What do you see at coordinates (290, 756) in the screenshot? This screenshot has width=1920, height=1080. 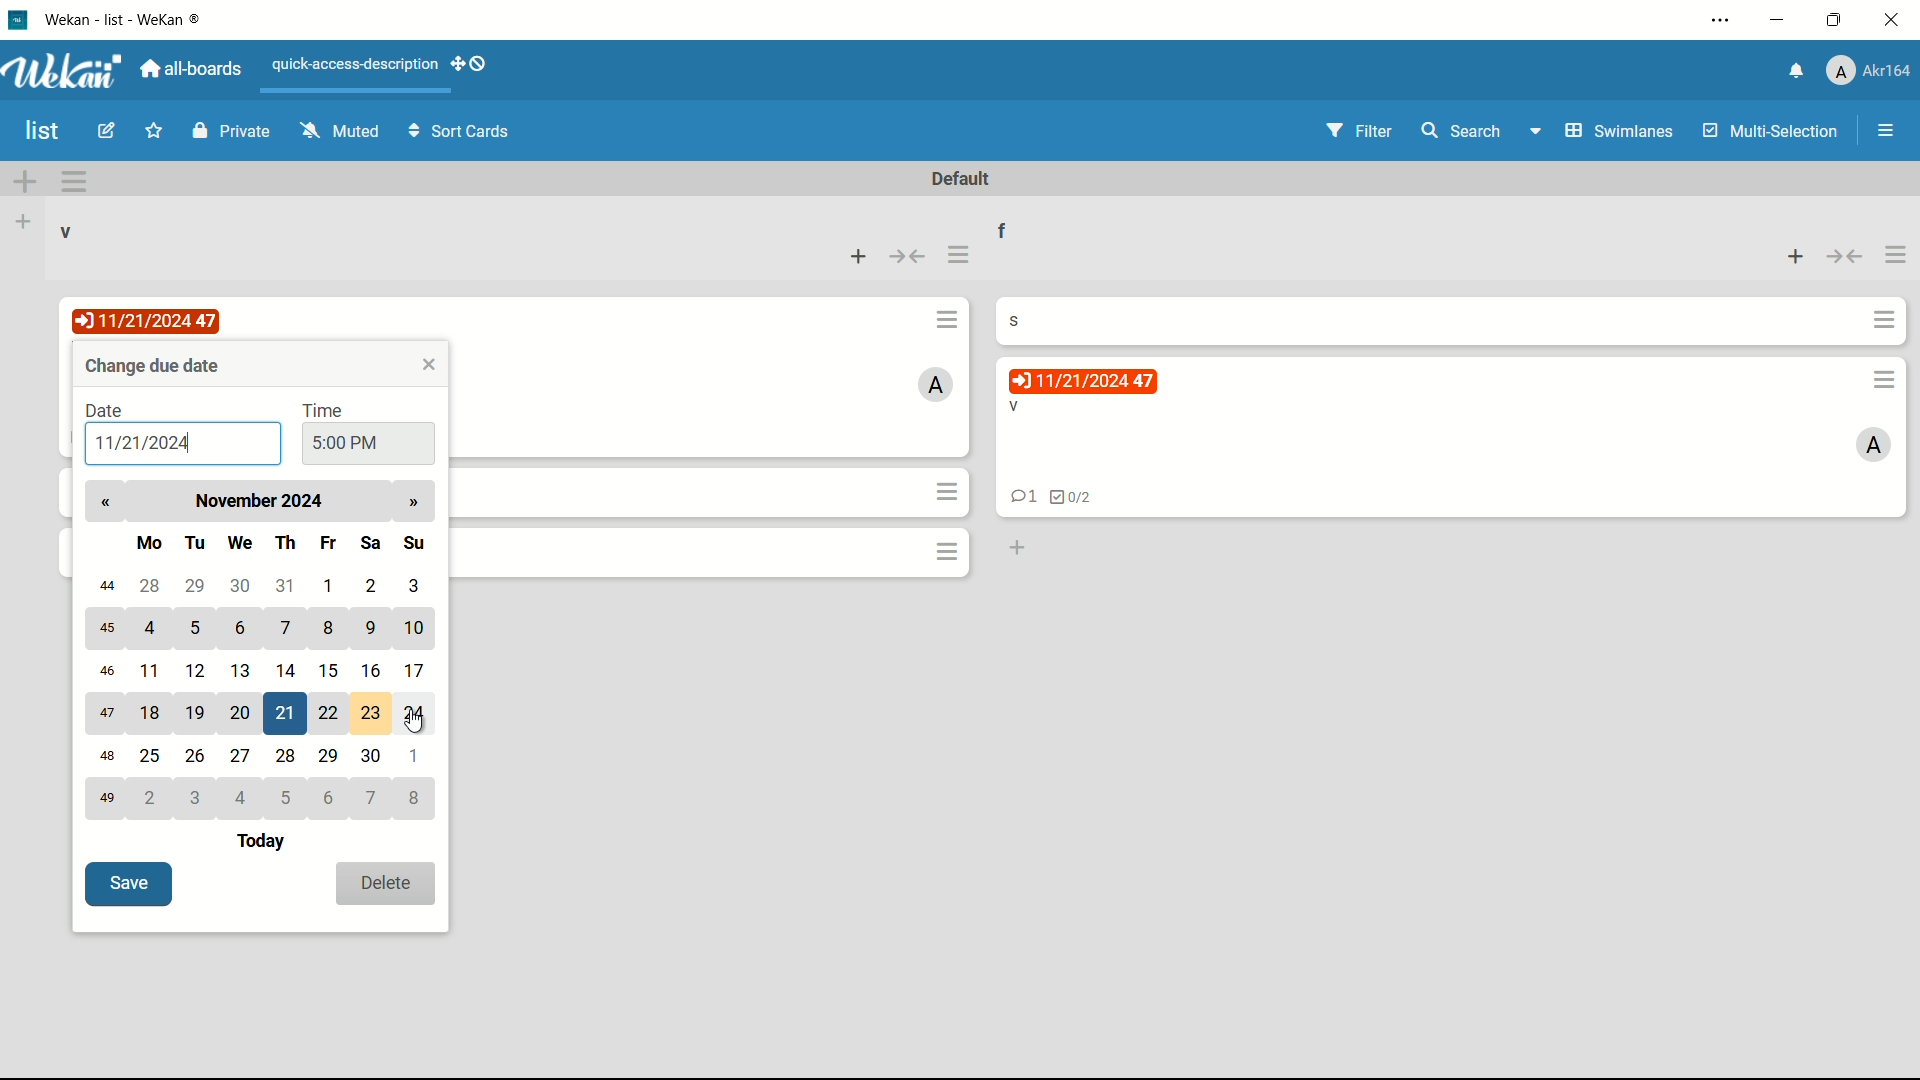 I see `28` at bounding box center [290, 756].